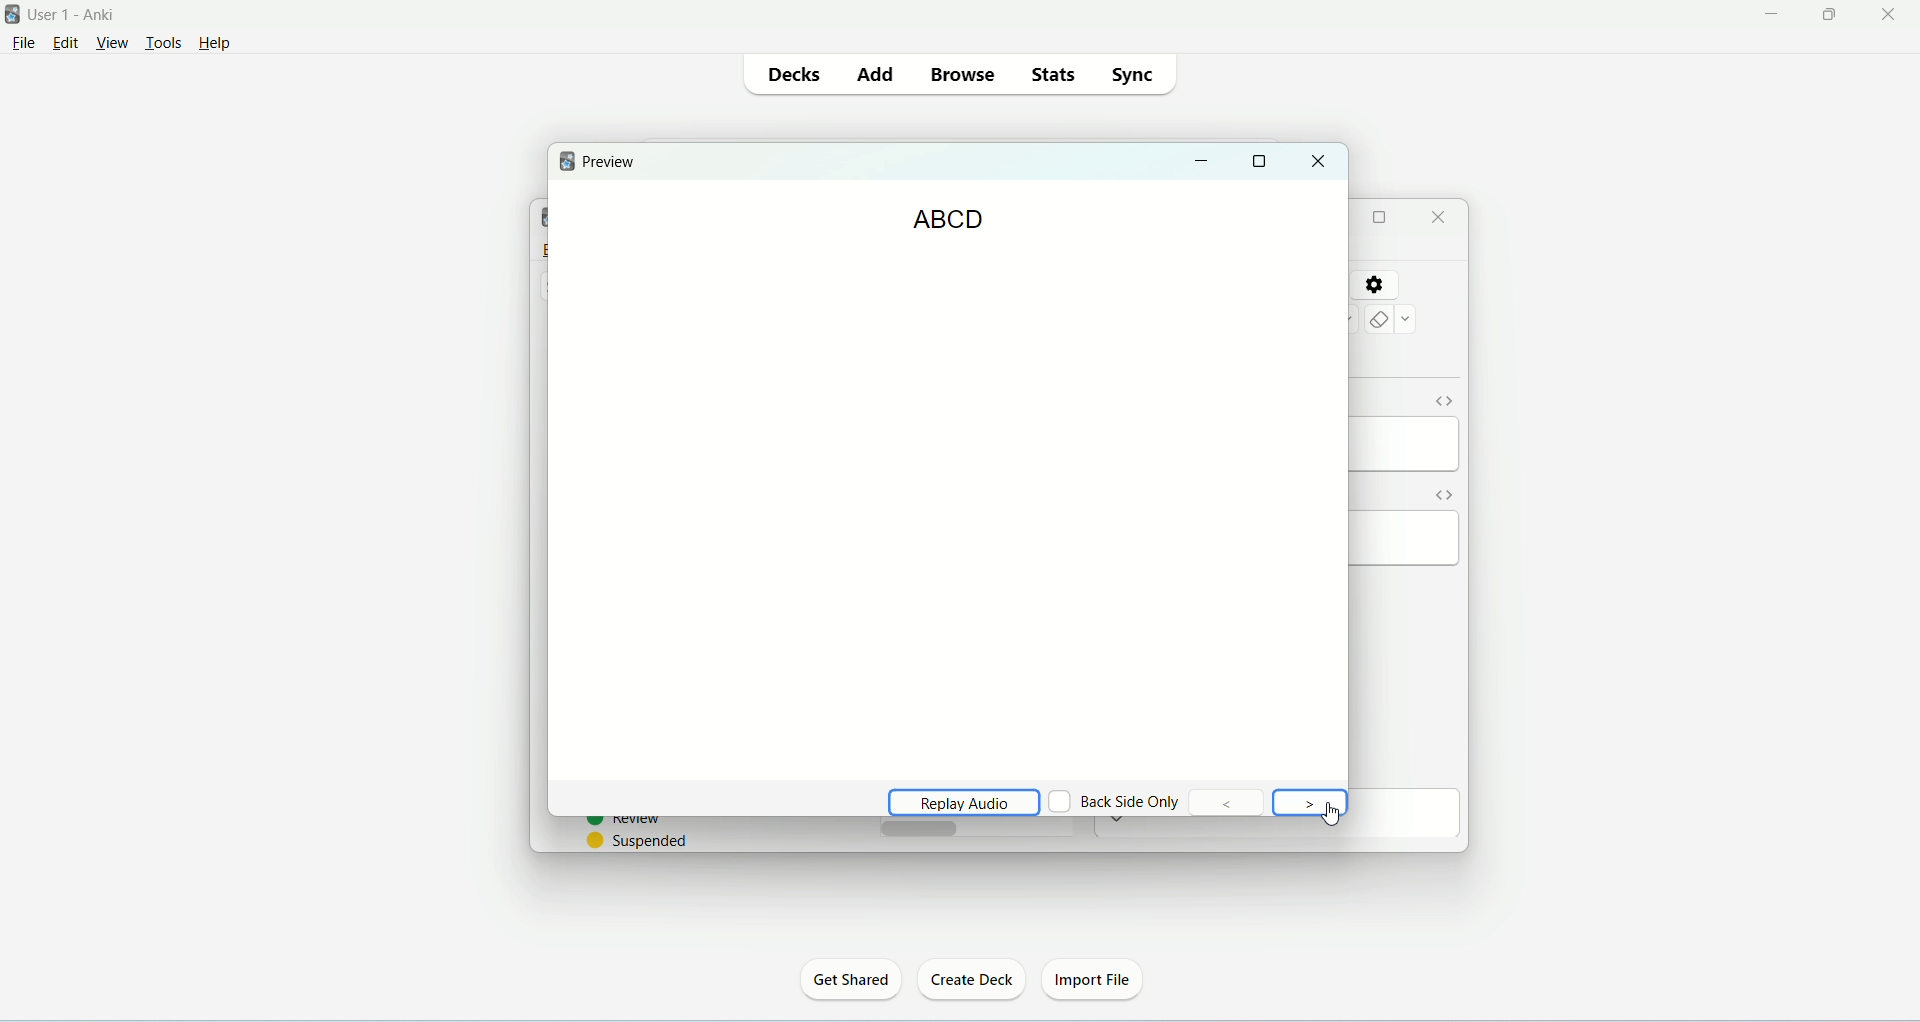  Describe the element at coordinates (958, 799) in the screenshot. I see `replay audio` at that location.